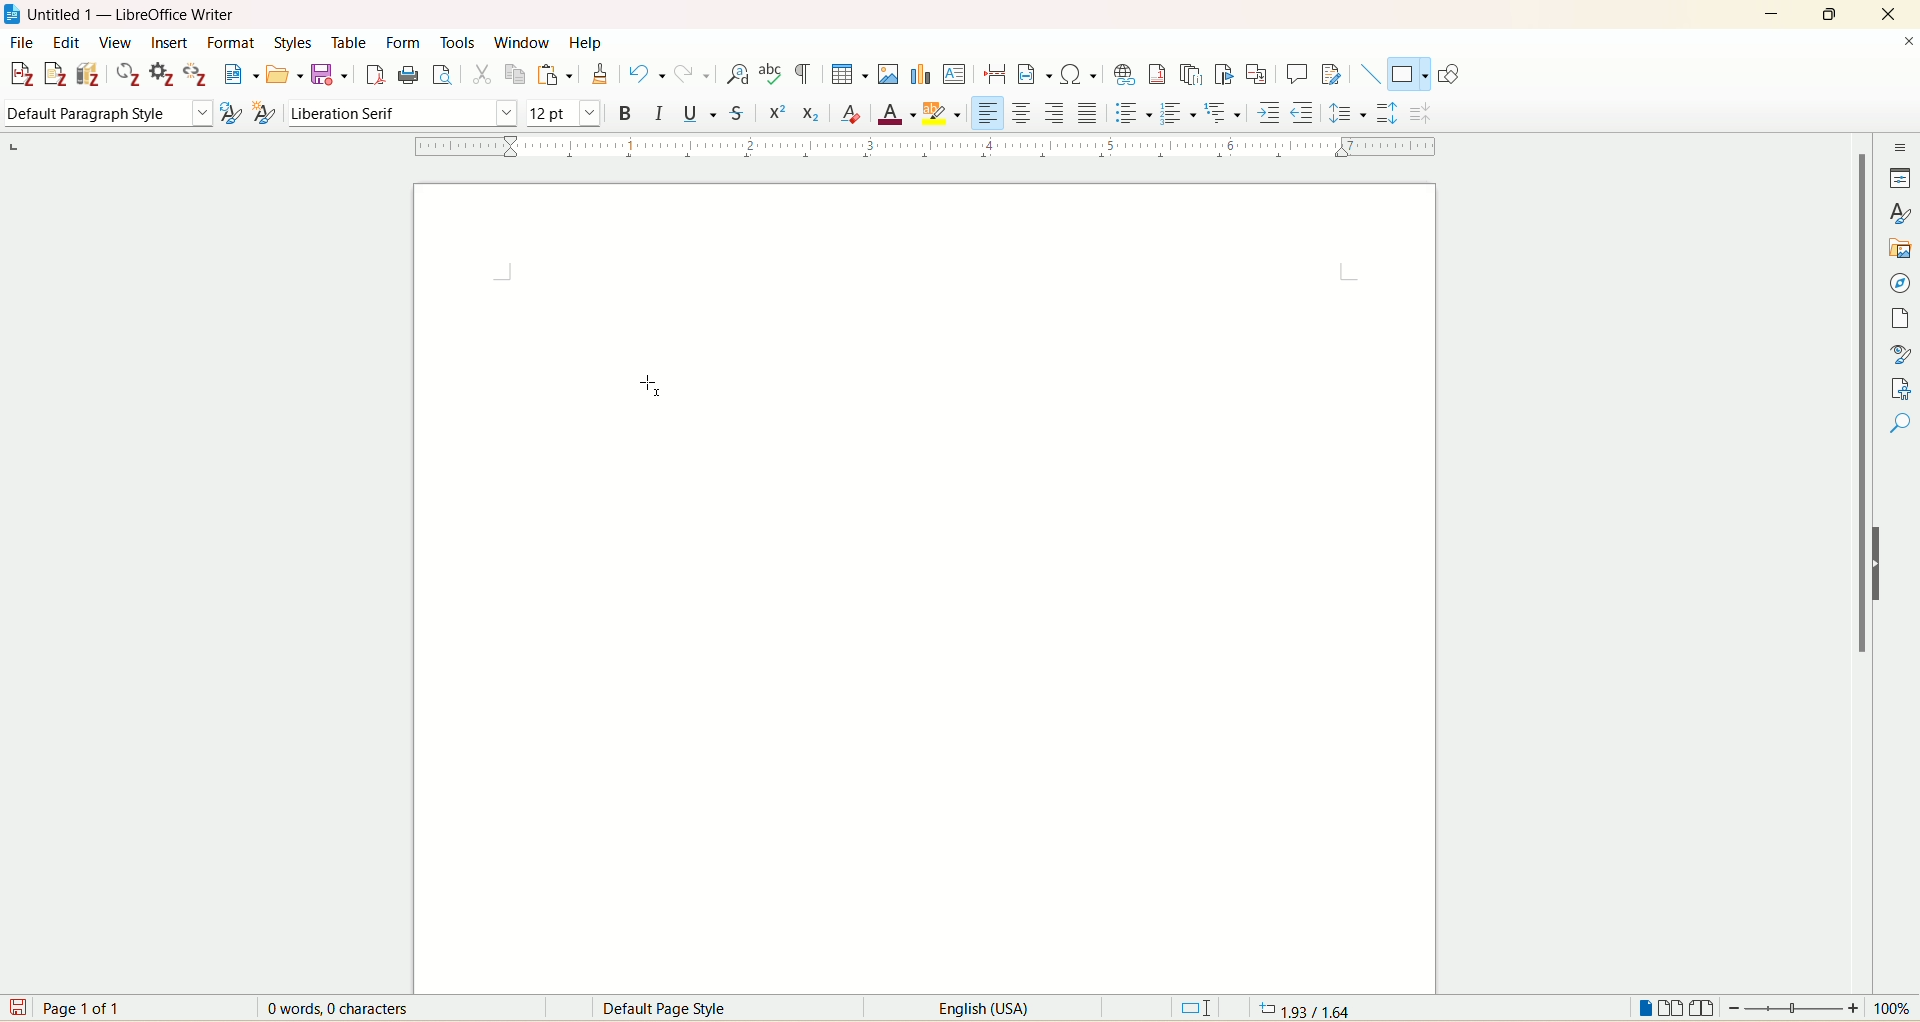 The height and width of the screenshot is (1022, 1920). Describe the element at coordinates (515, 77) in the screenshot. I see `copy` at that location.